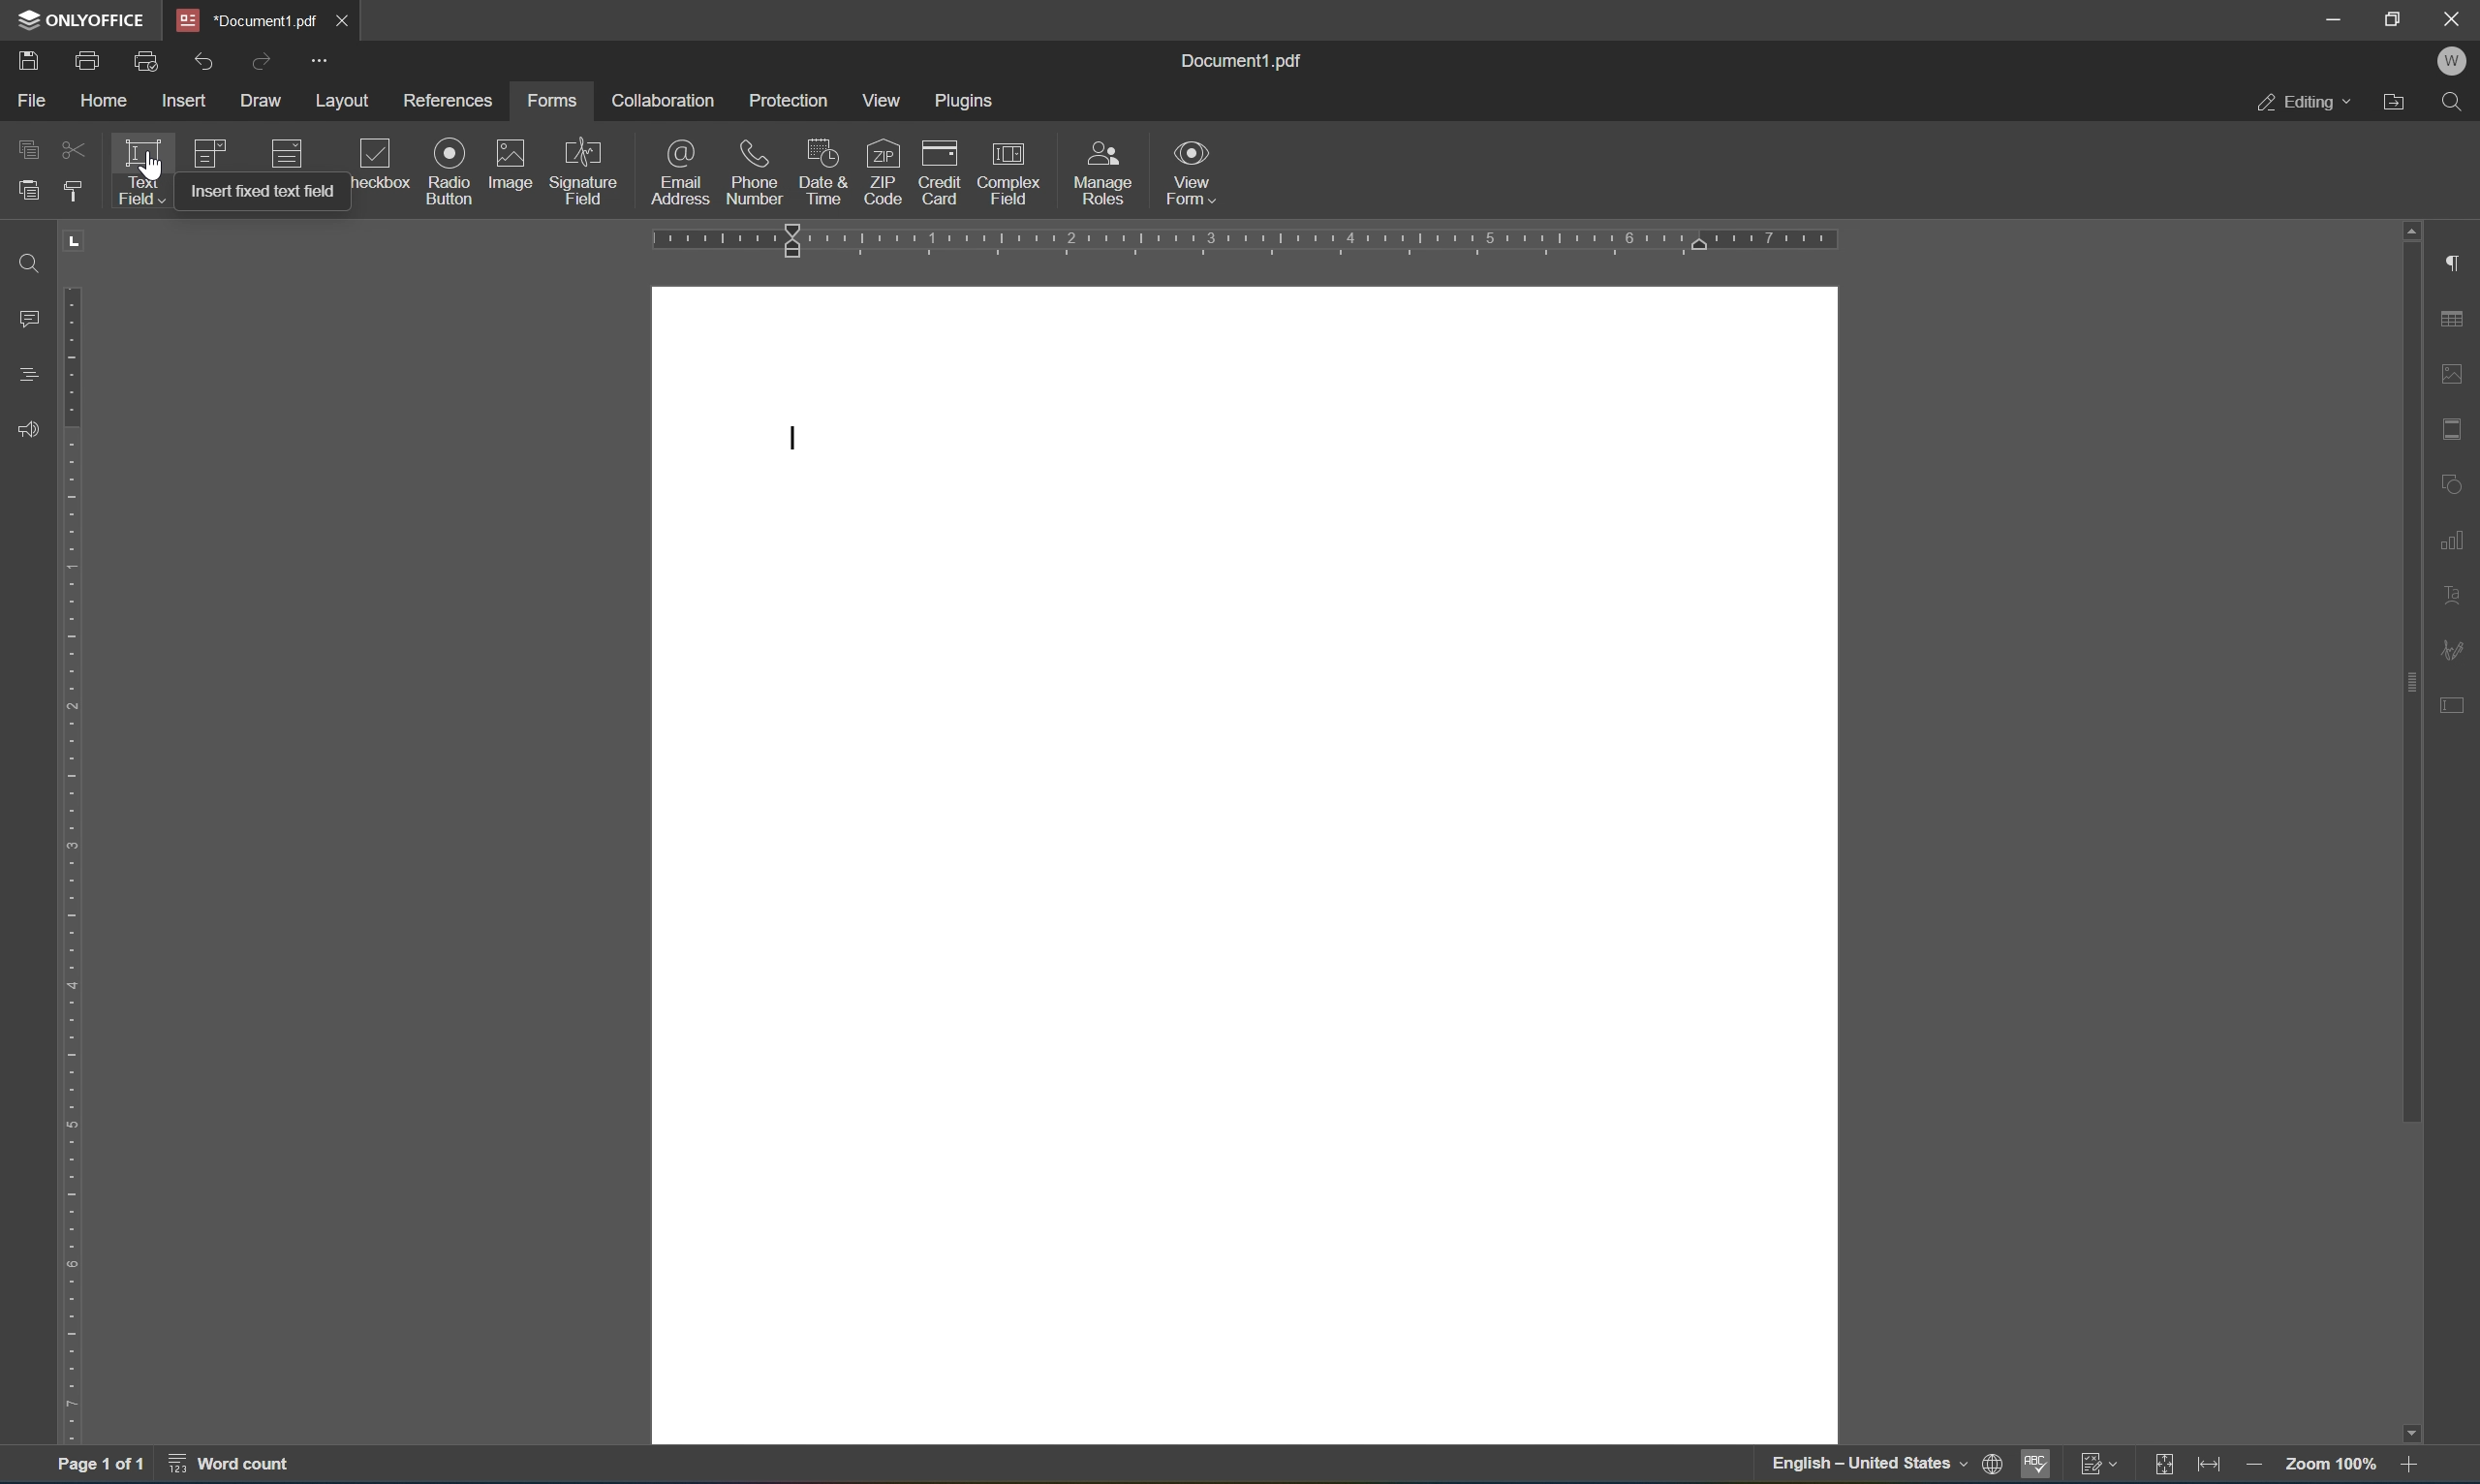 This screenshot has width=2480, height=1484. What do you see at coordinates (2335, 1464) in the screenshot?
I see `zoom out` at bounding box center [2335, 1464].